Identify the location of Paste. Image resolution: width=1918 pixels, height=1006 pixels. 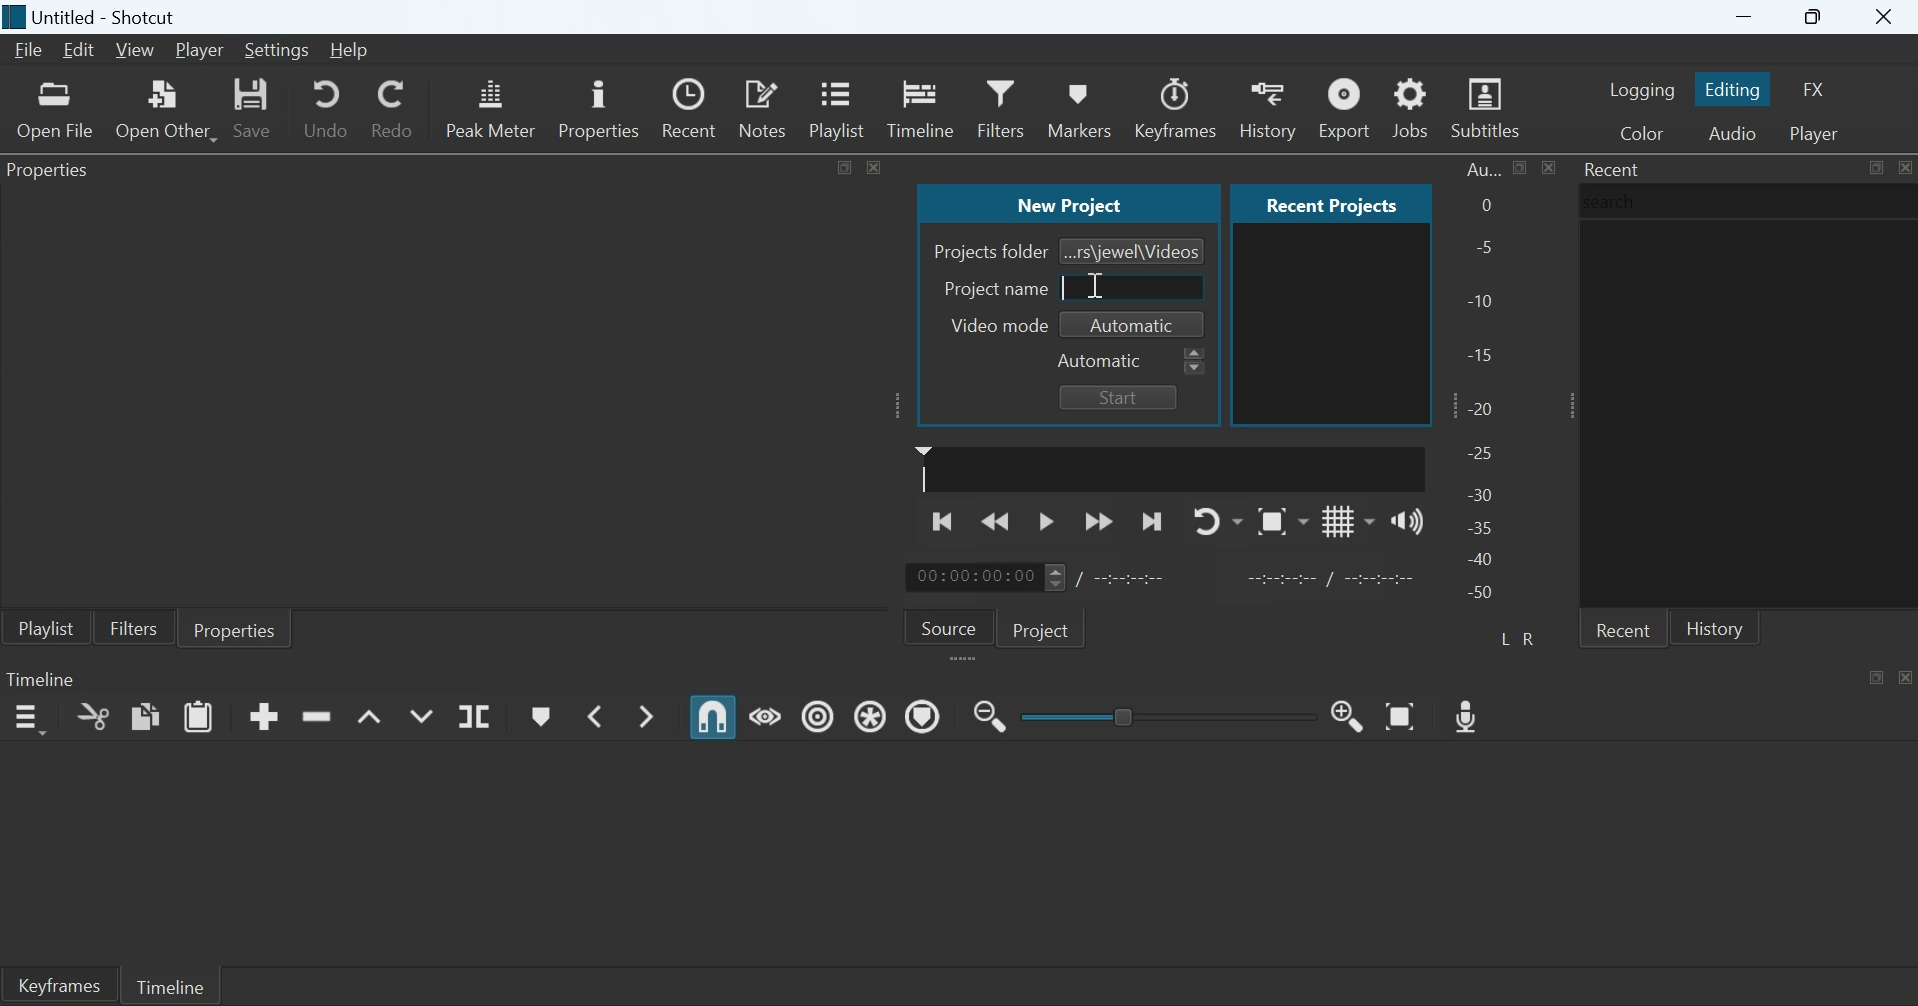
(199, 715).